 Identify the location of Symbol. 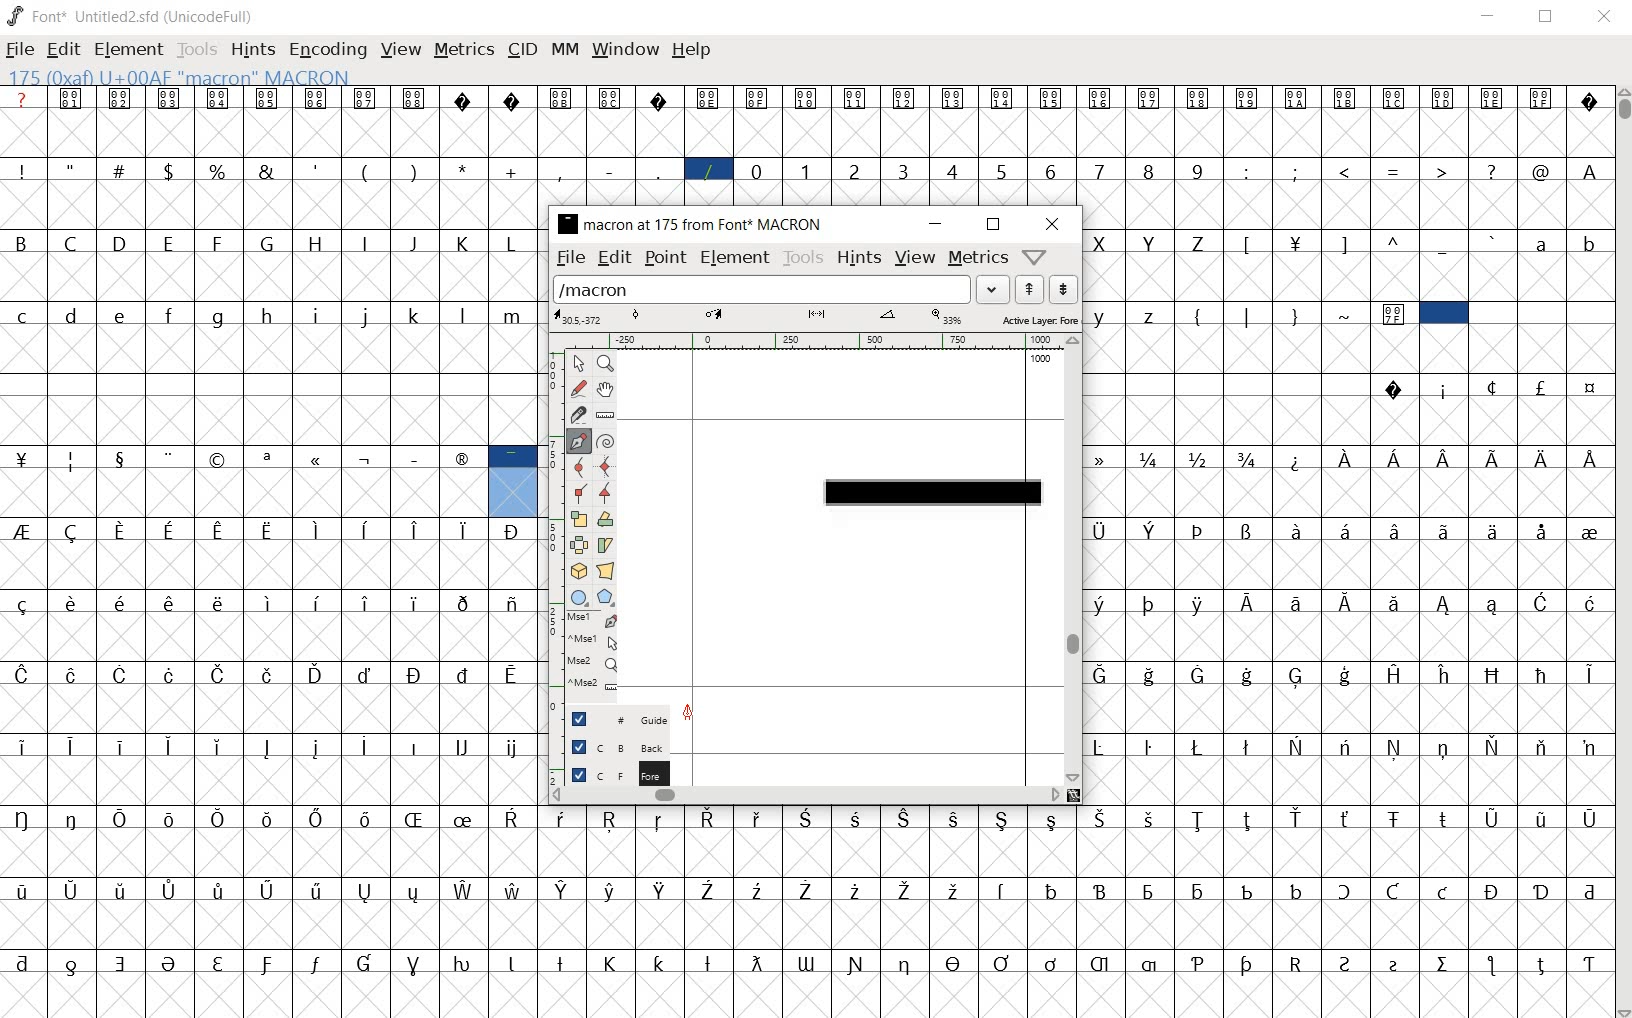
(806, 961).